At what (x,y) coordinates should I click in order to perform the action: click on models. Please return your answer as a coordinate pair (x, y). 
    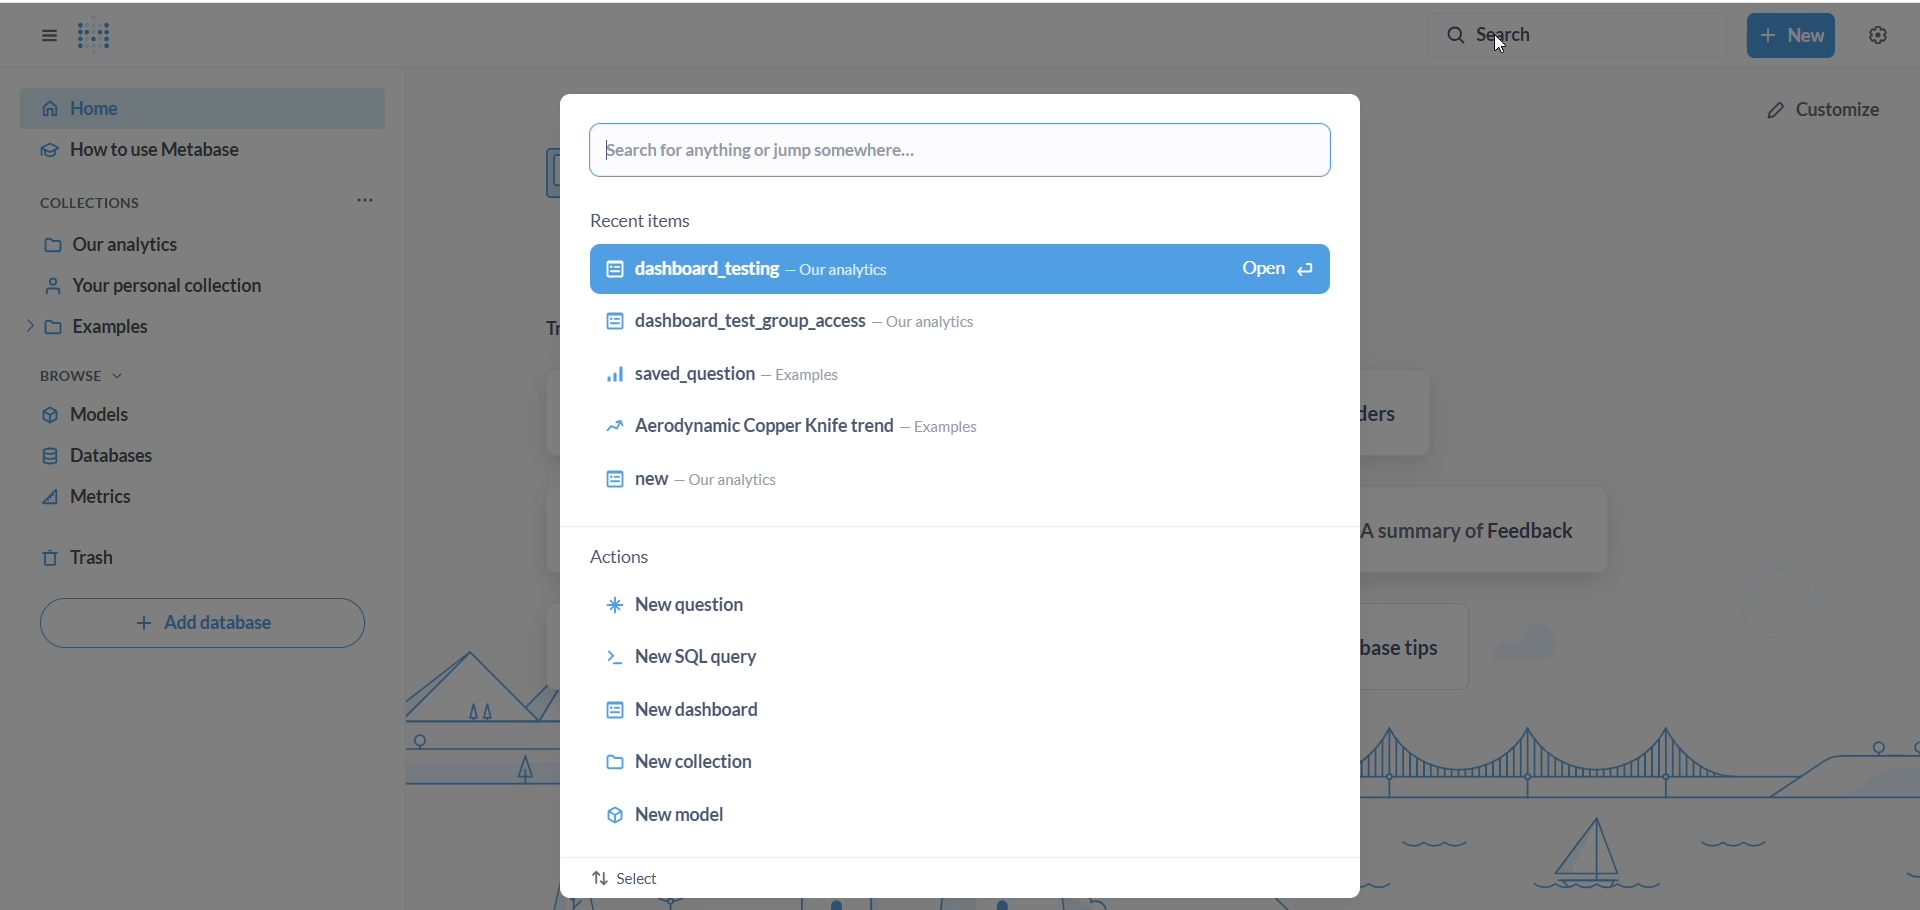
    Looking at the image, I should click on (163, 415).